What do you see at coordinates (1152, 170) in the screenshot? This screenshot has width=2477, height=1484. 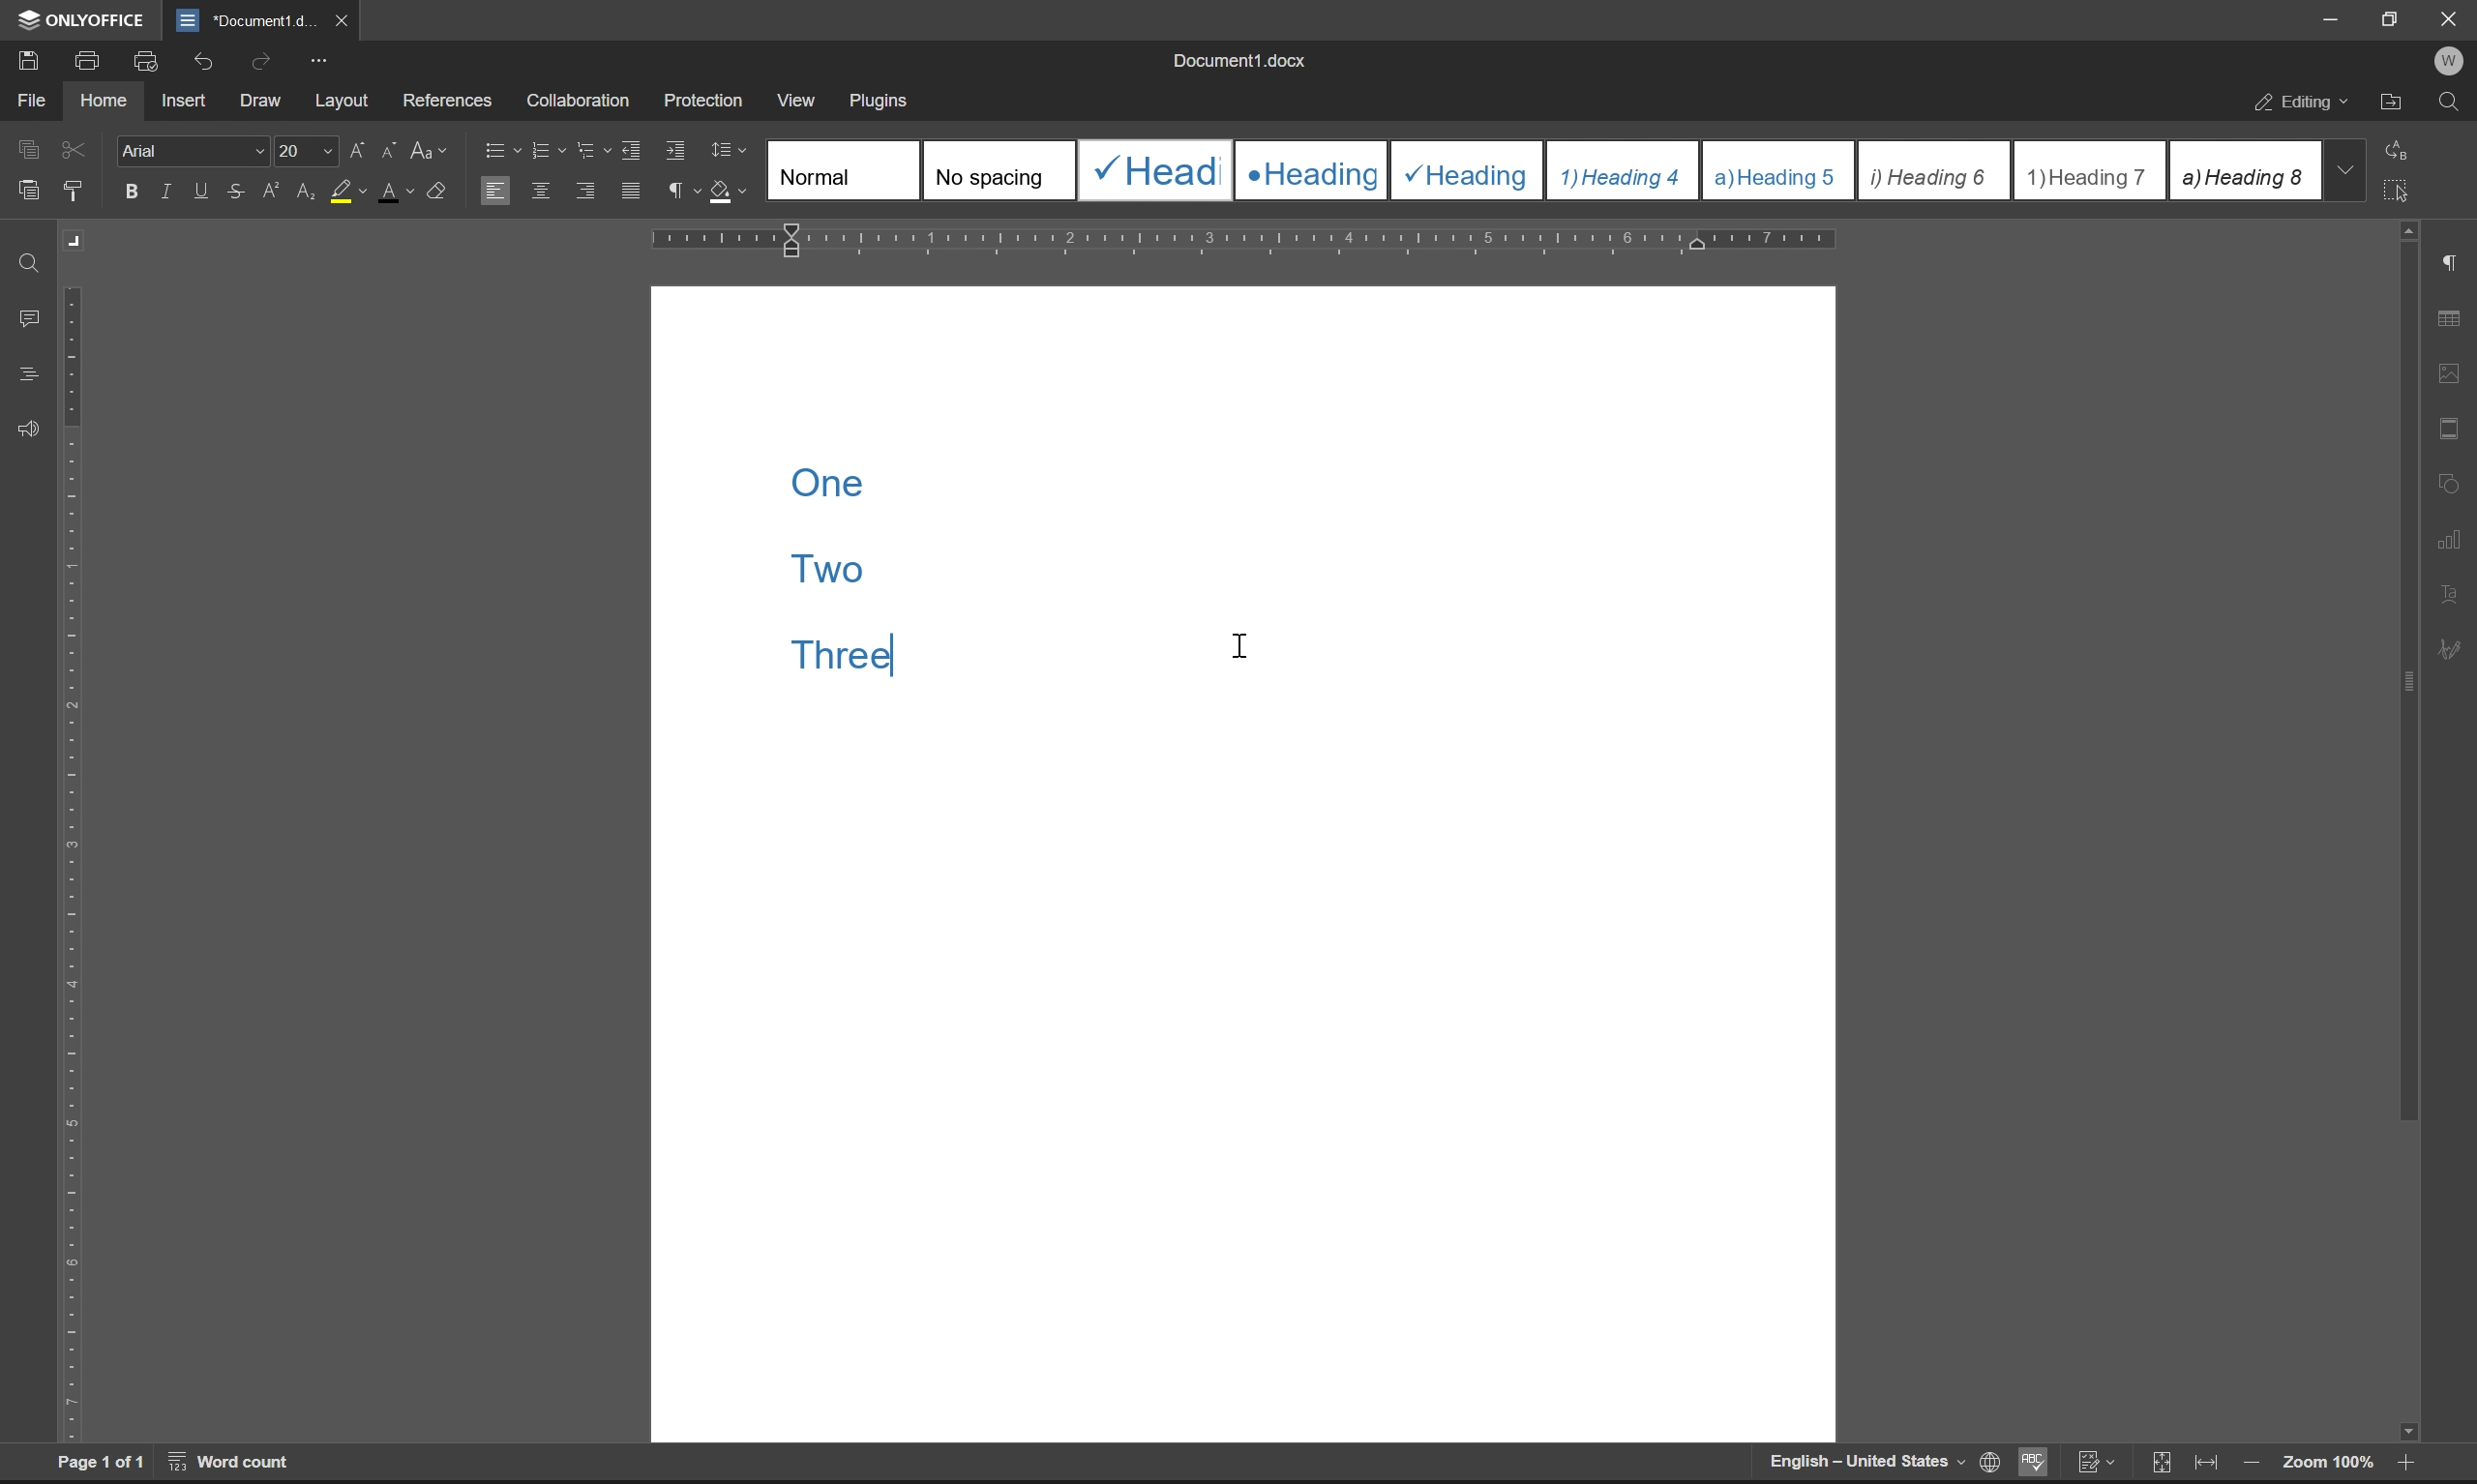 I see `Heading 1` at bounding box center [1152, 170].